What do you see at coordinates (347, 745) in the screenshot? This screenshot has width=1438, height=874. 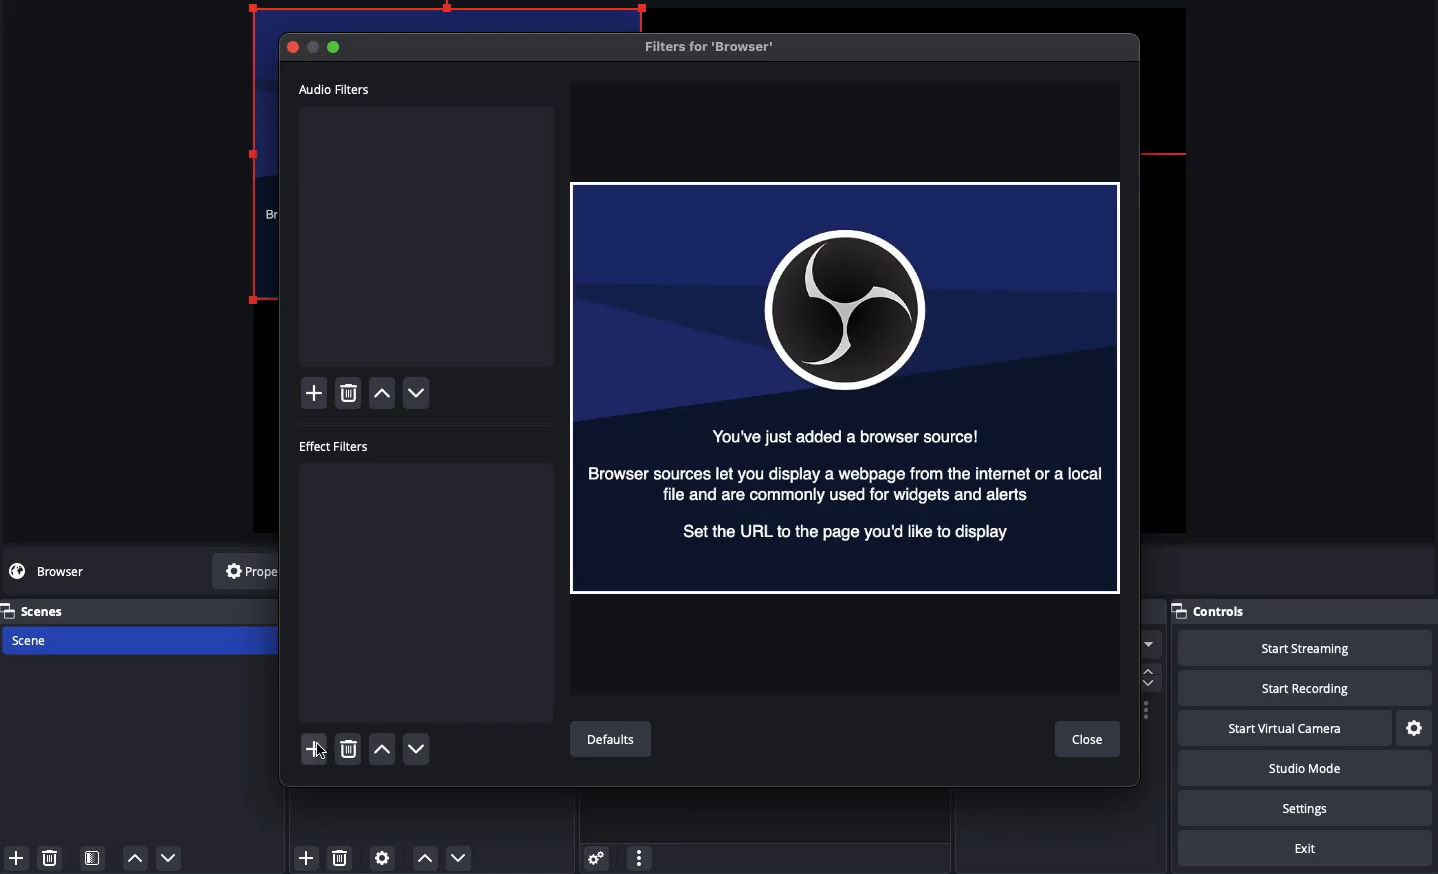 I see `delete` at bounding box center [347, 745].